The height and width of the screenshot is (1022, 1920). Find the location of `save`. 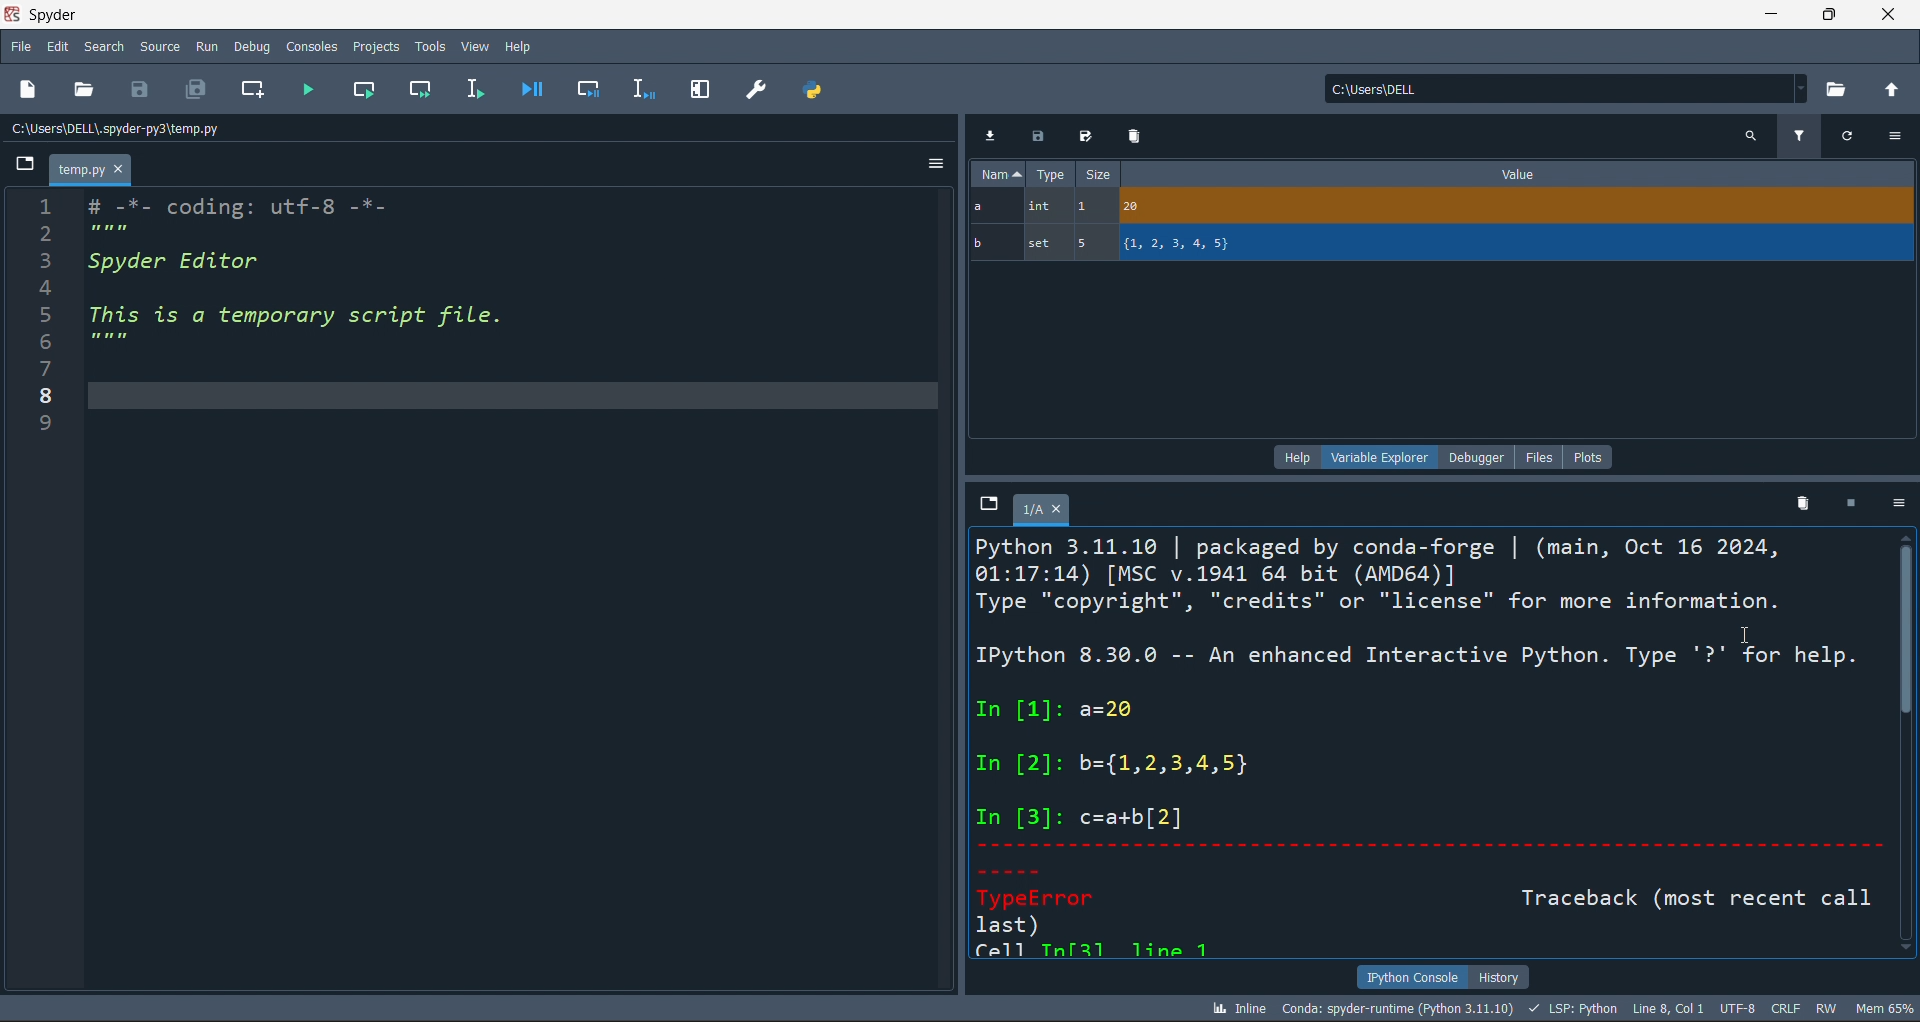

save is located at coordinates (146, 89).